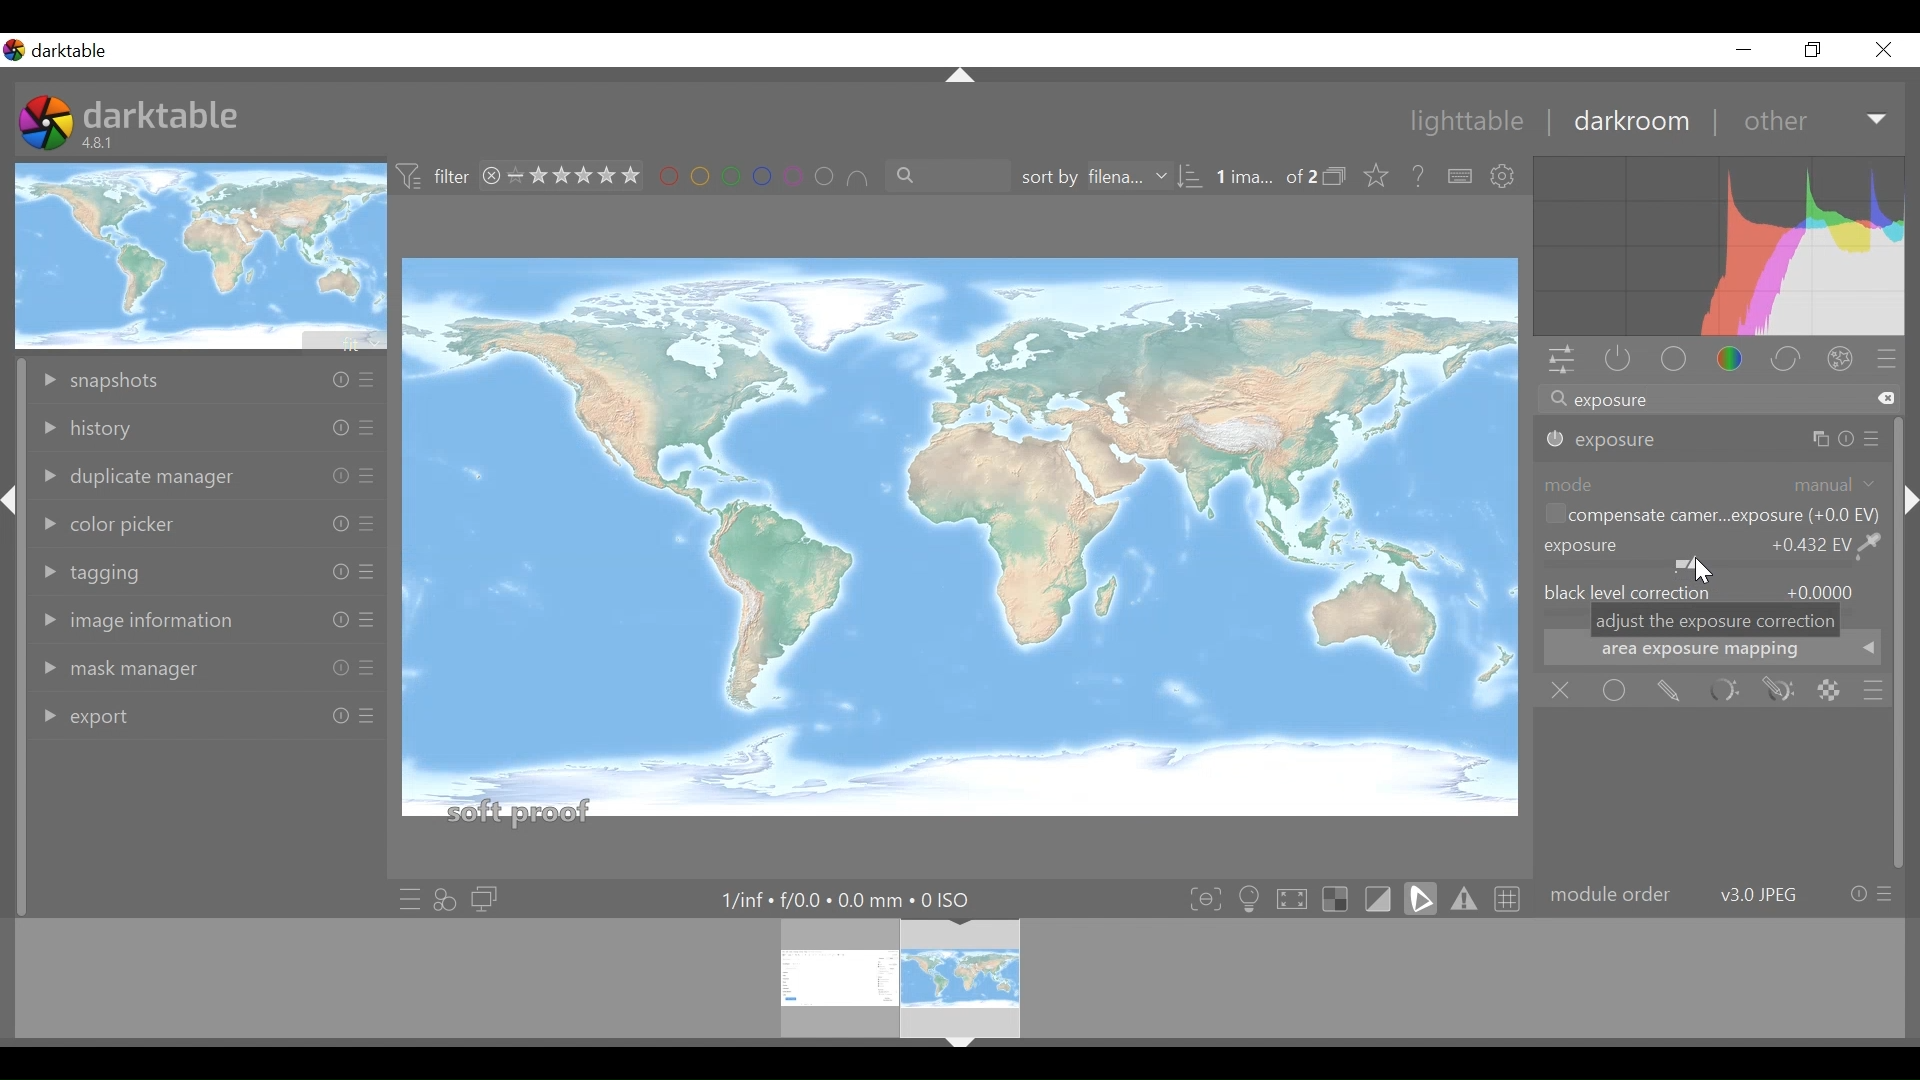  I want to click on , so click(334, 669).